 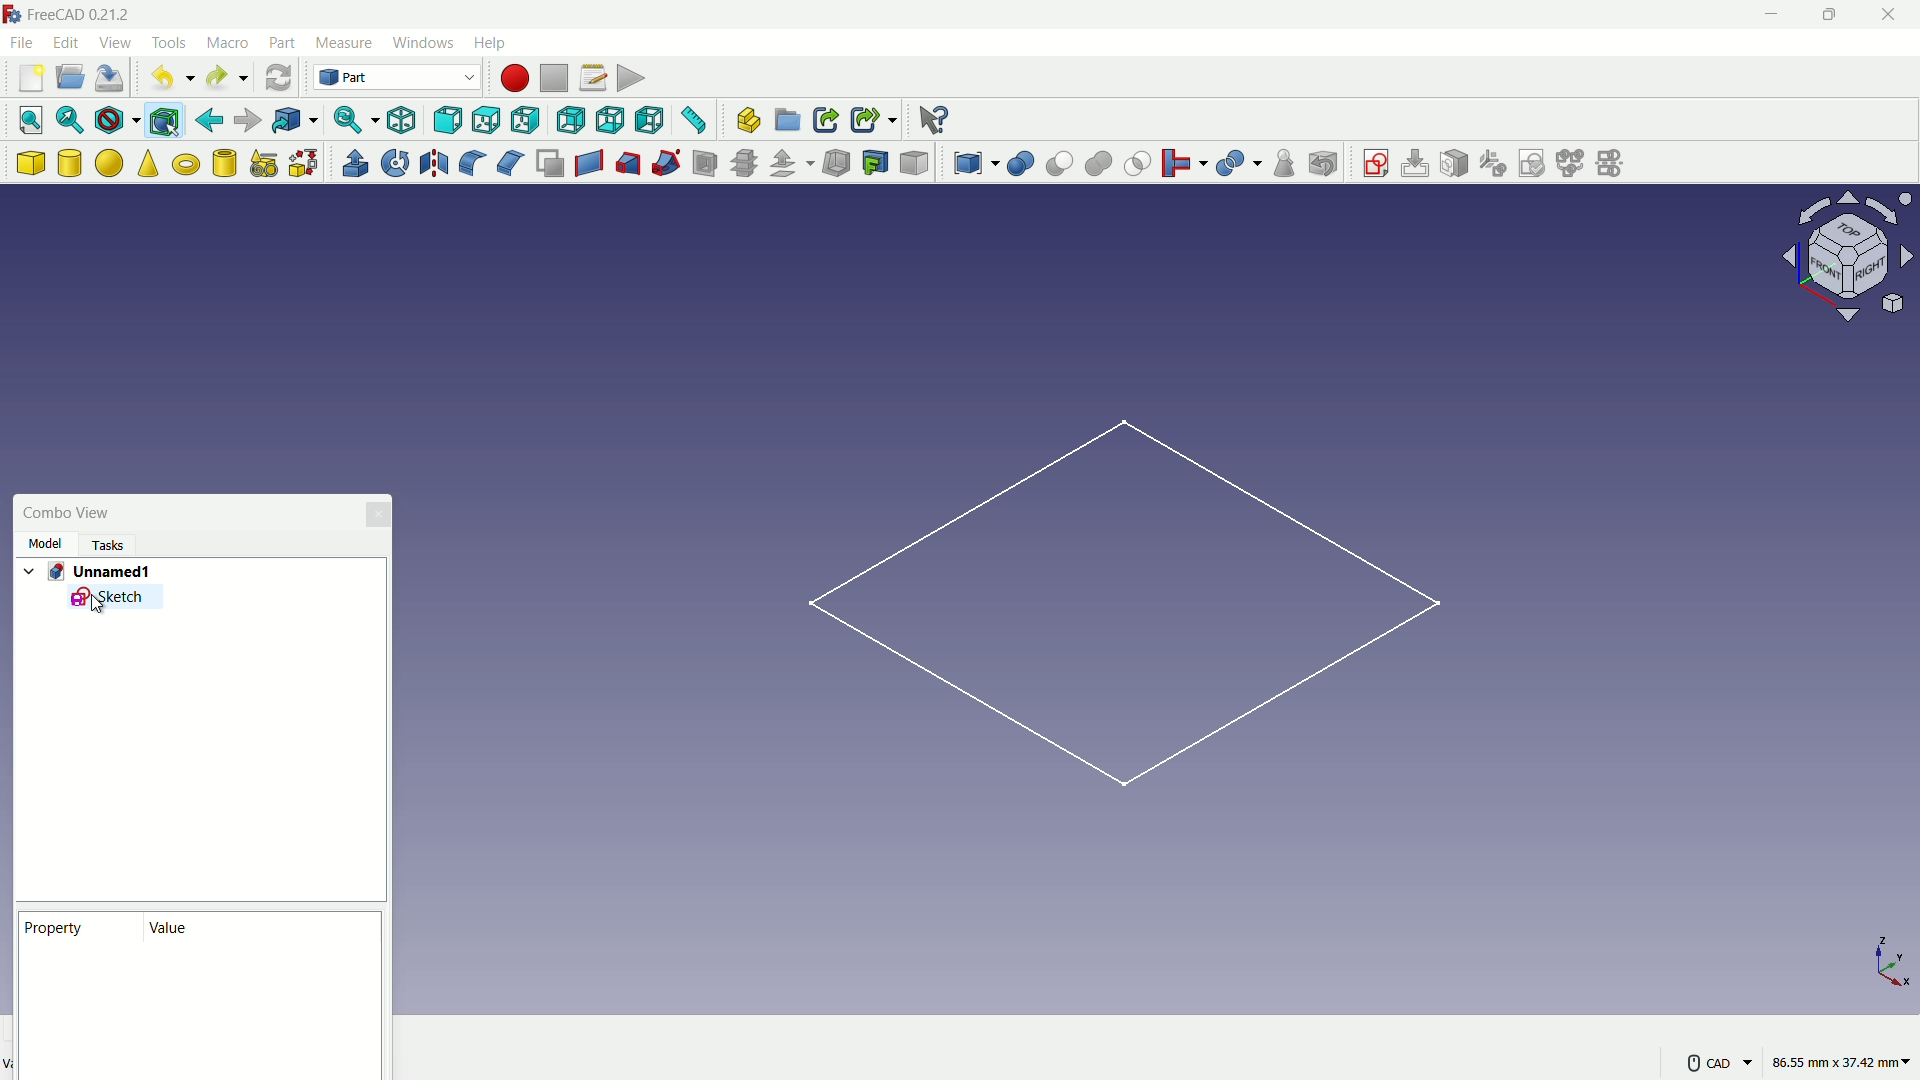 What do you see at coordinates (839, 164) in the screenshot?
I see `thickness` at bounding box center [839, 164].